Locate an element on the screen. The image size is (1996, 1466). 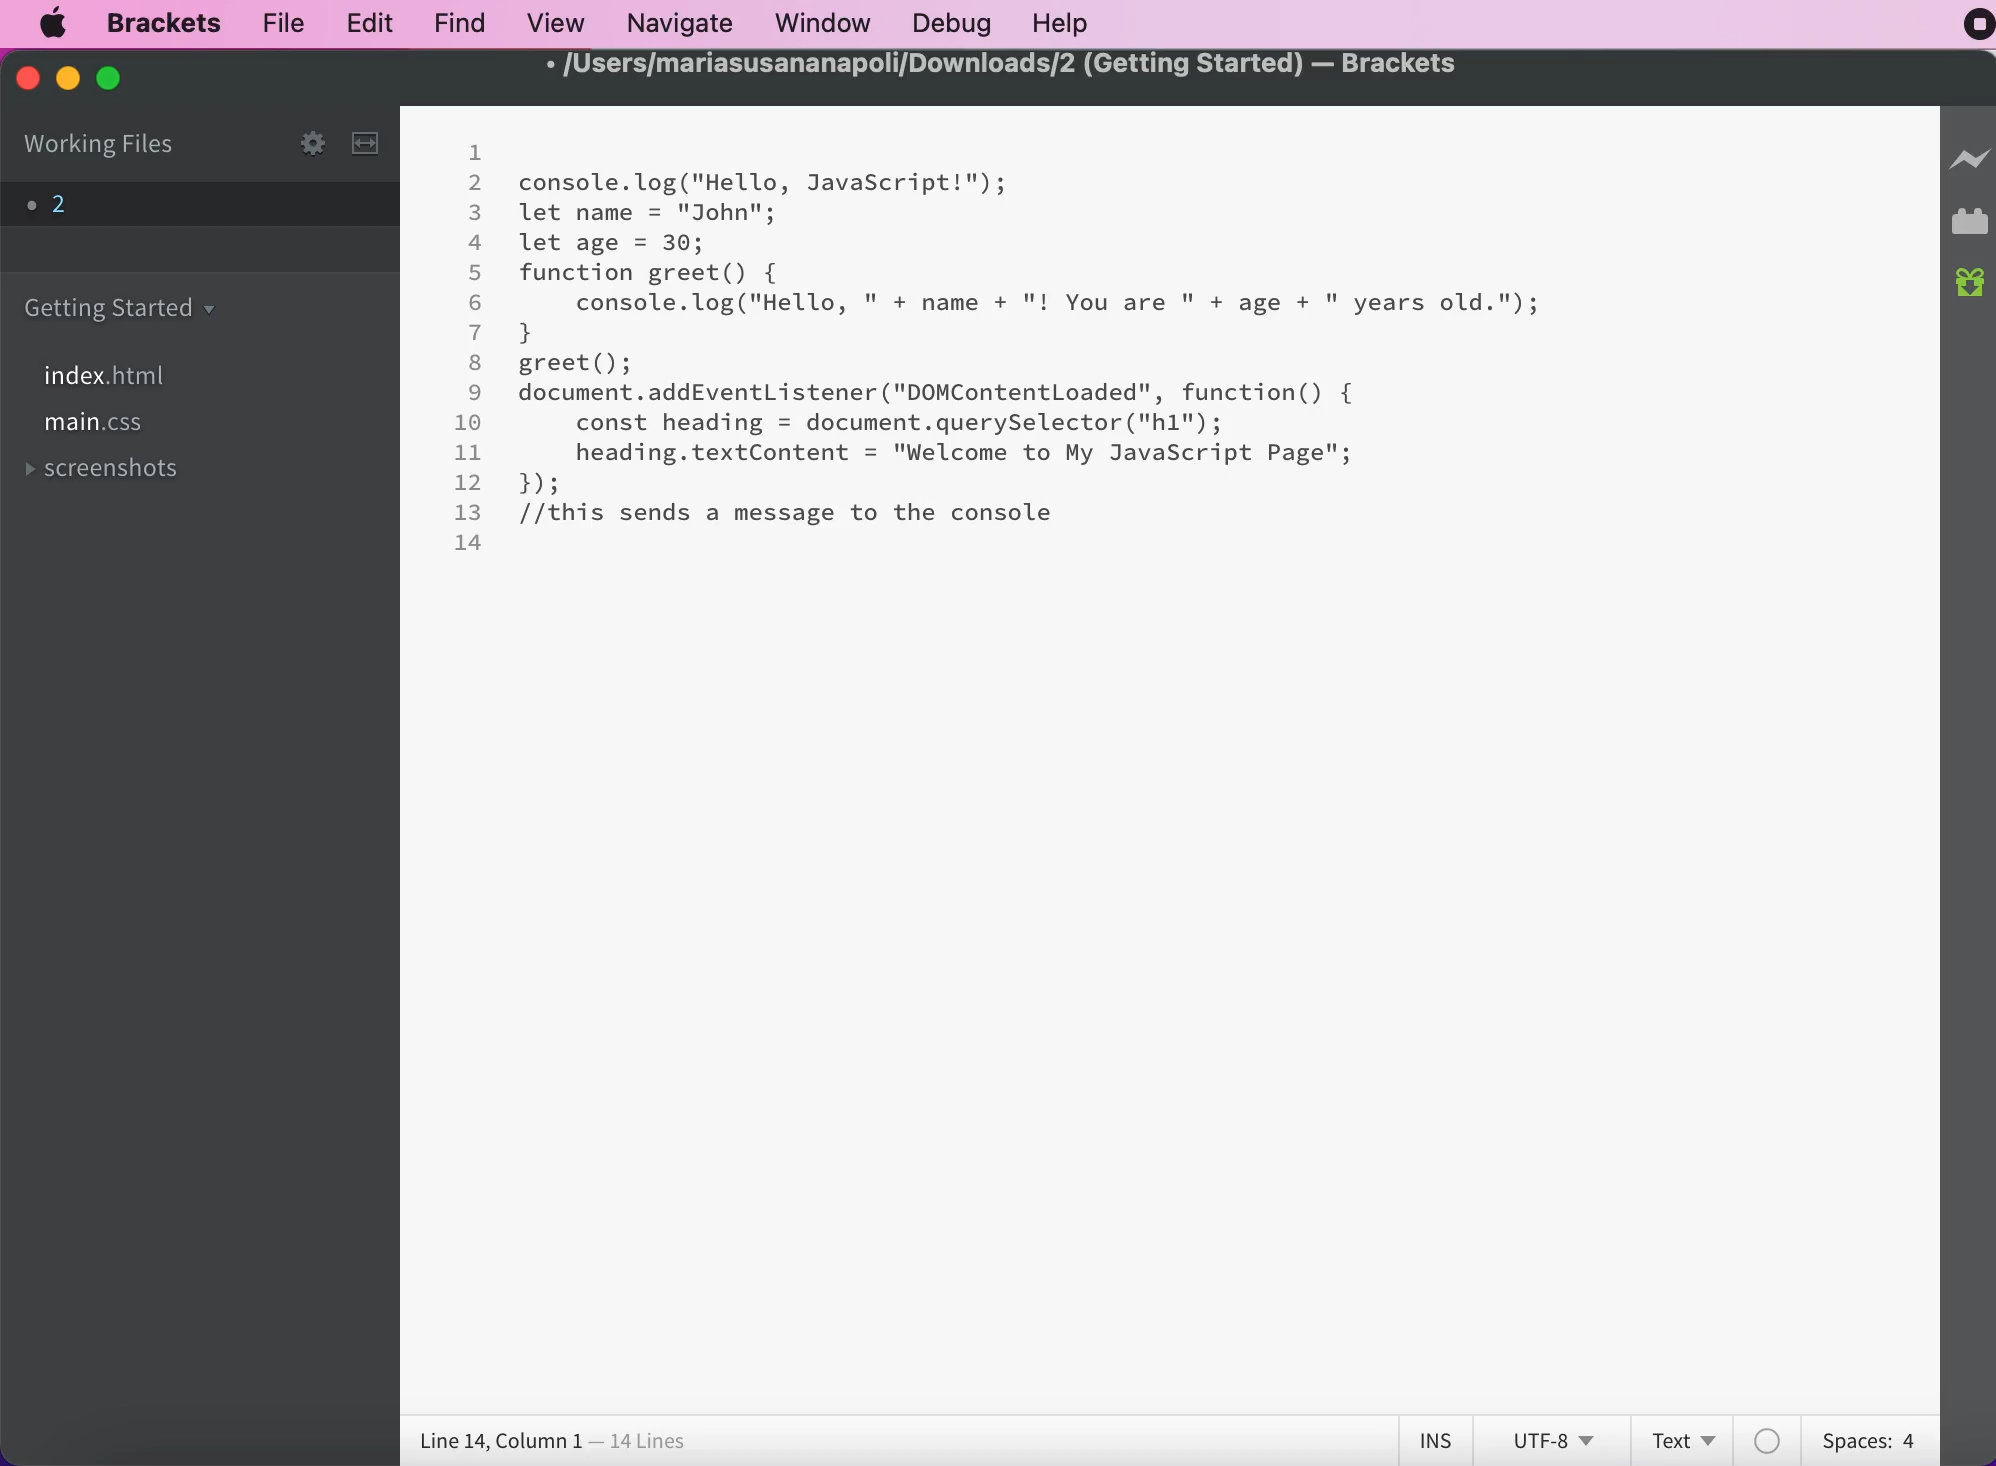
new build of brackets is located at coordinates (1970, 288).